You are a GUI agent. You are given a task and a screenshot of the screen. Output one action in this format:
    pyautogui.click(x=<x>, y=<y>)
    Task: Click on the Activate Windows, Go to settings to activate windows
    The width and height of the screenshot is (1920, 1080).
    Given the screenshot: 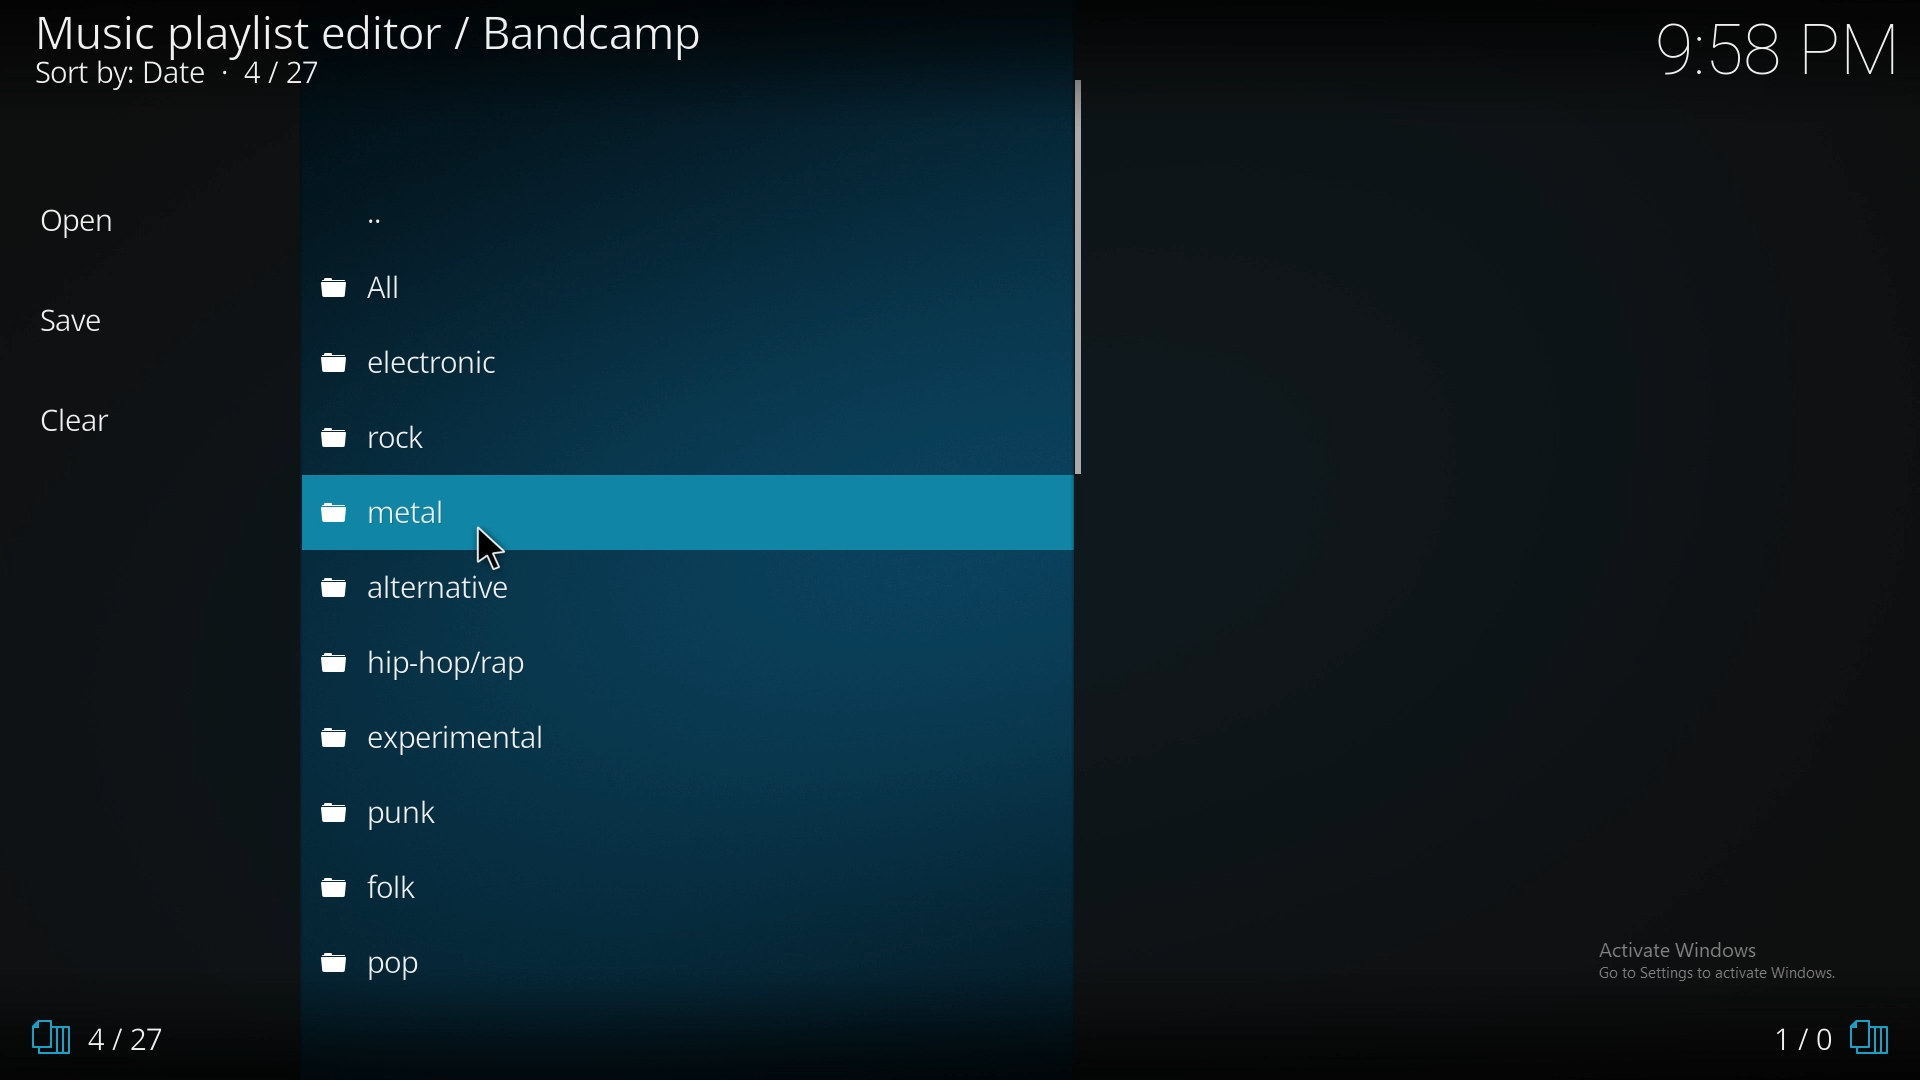 What is the action you would take?
    pyautogui.click(x=1721, y=960)
    